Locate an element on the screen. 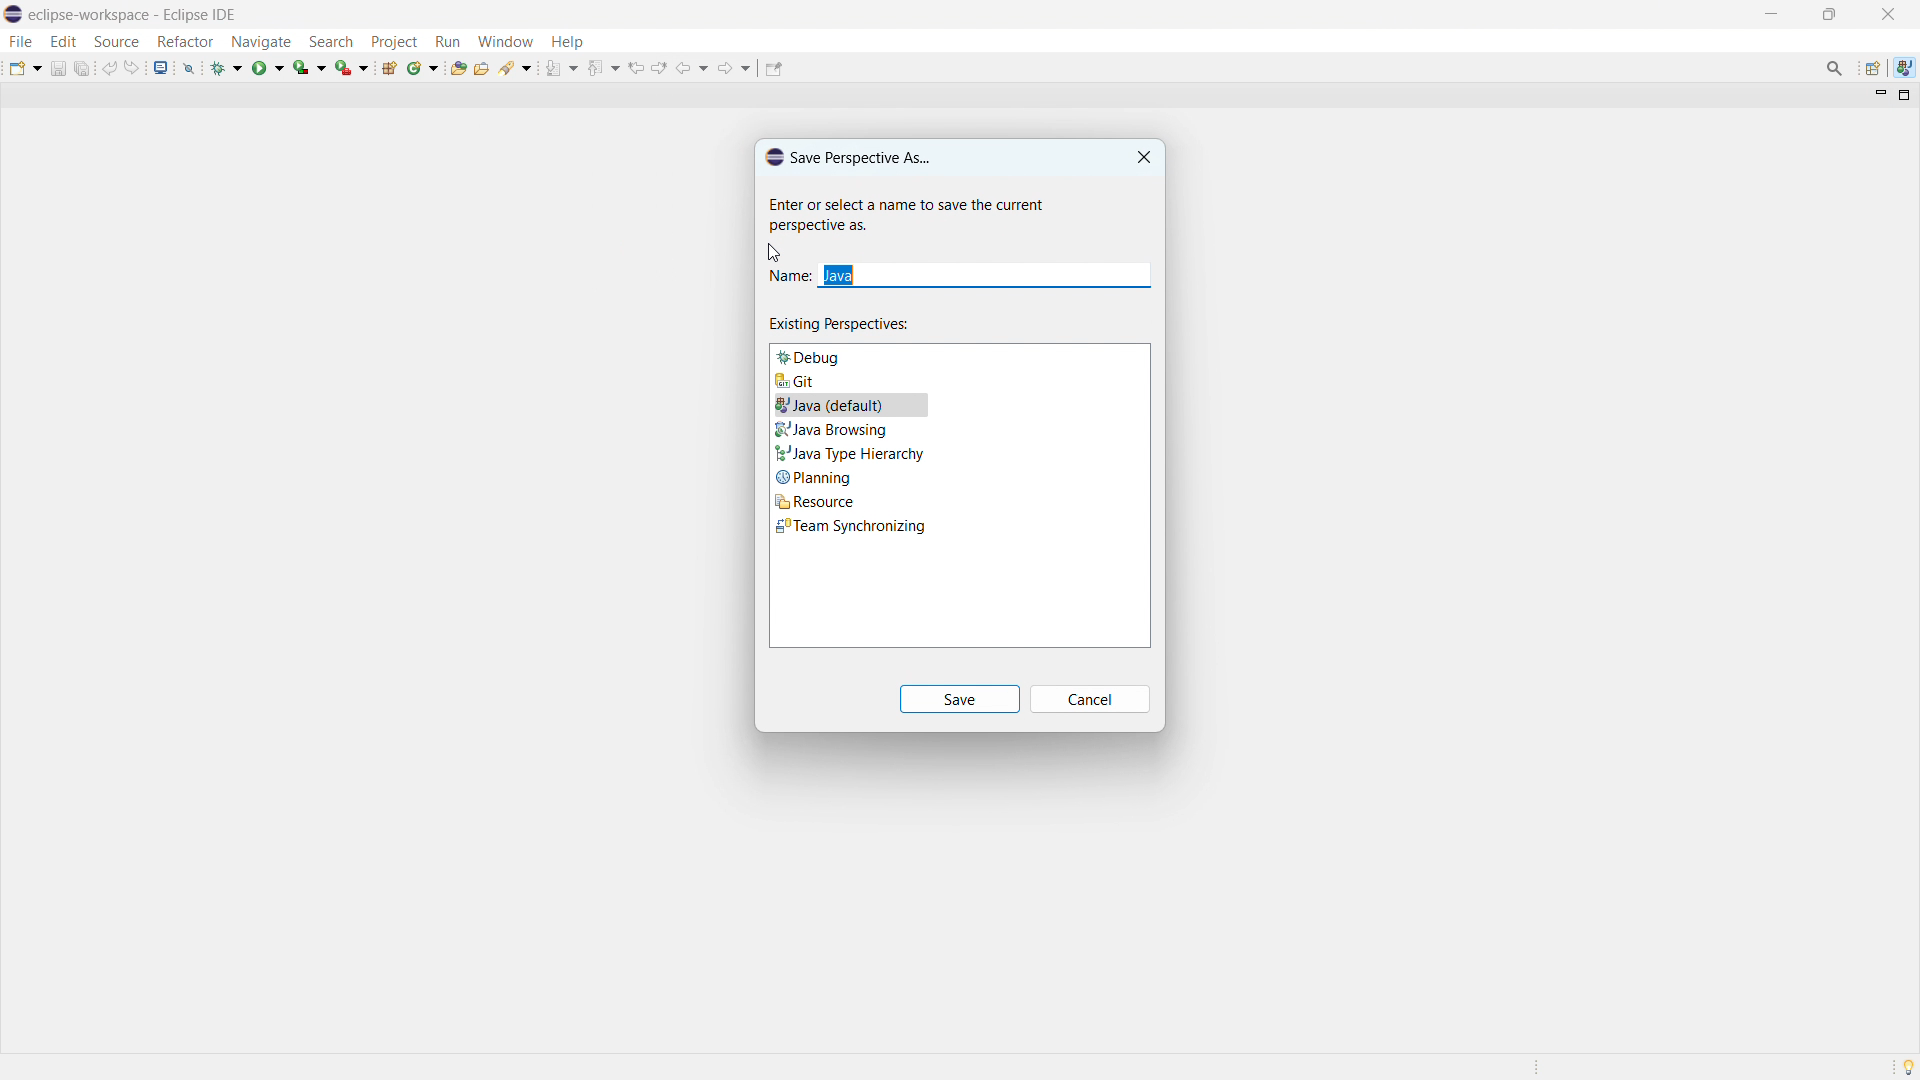  new java class is located at coordinates (424, 68).